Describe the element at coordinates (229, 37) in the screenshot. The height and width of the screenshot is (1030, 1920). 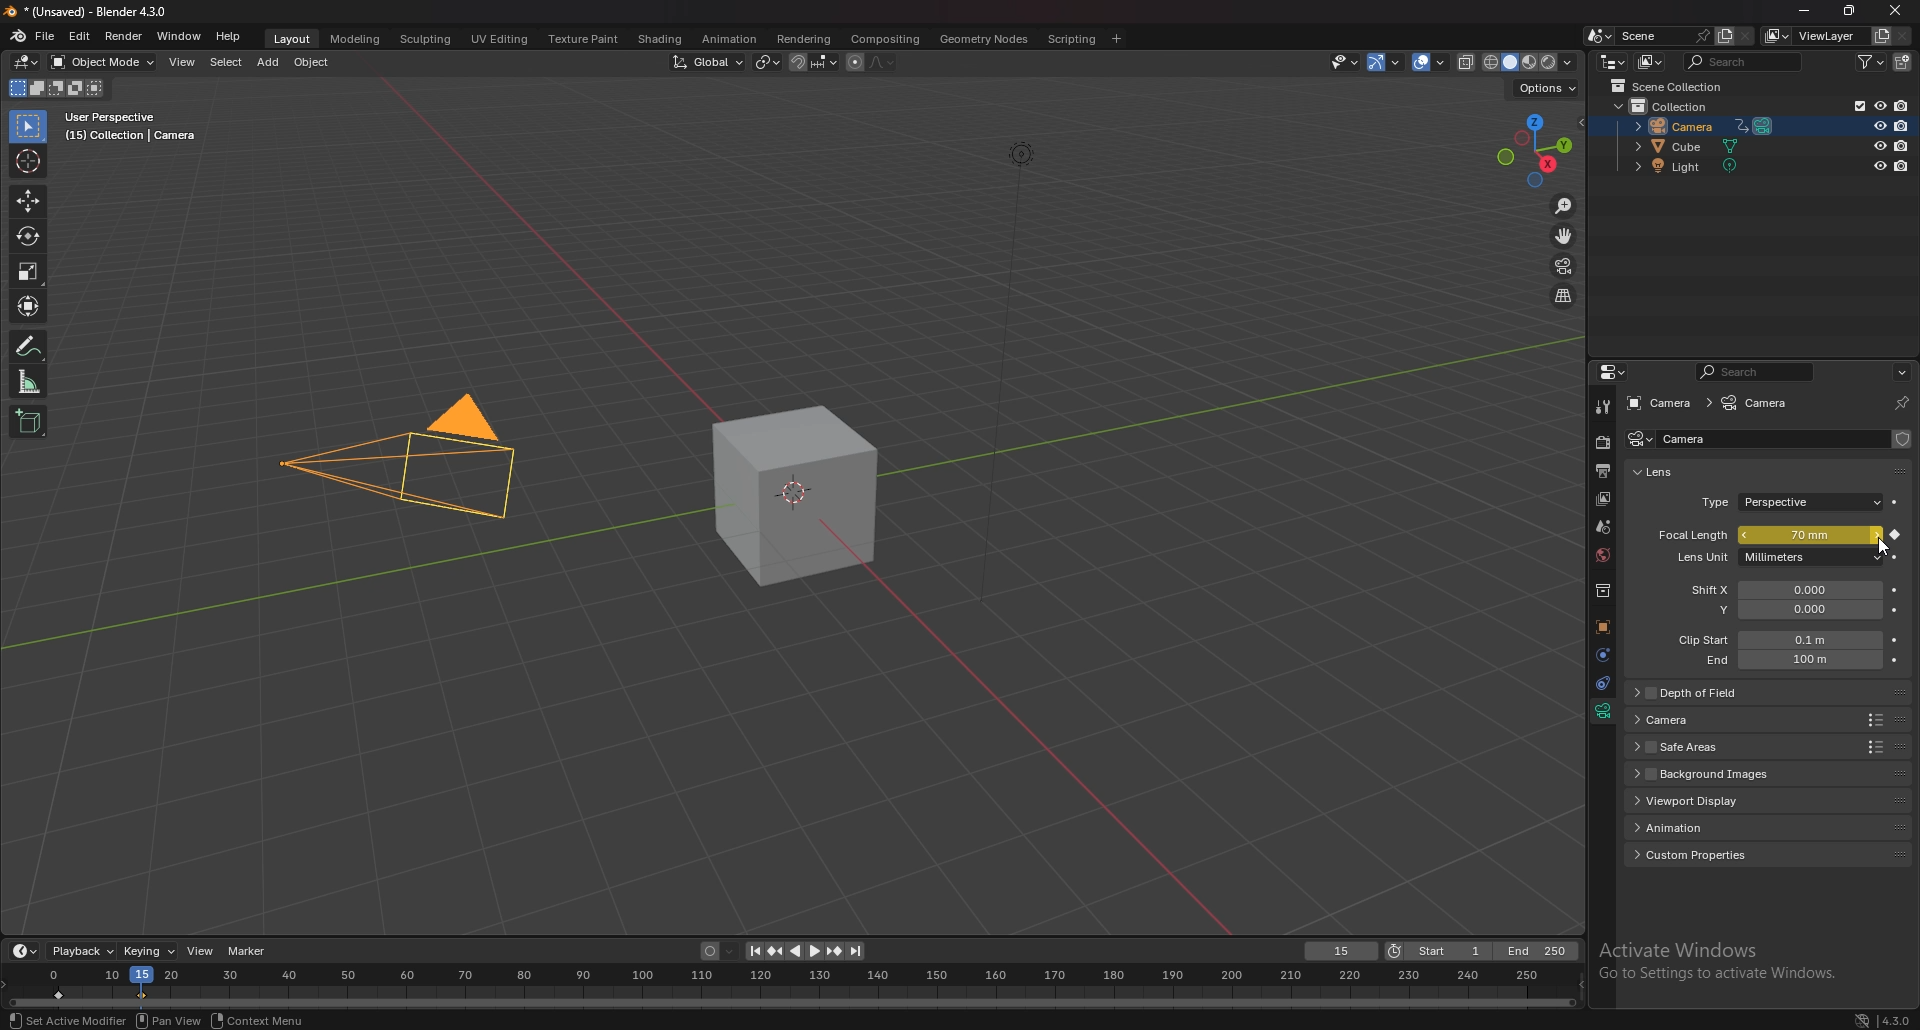
I see `help` at that location.